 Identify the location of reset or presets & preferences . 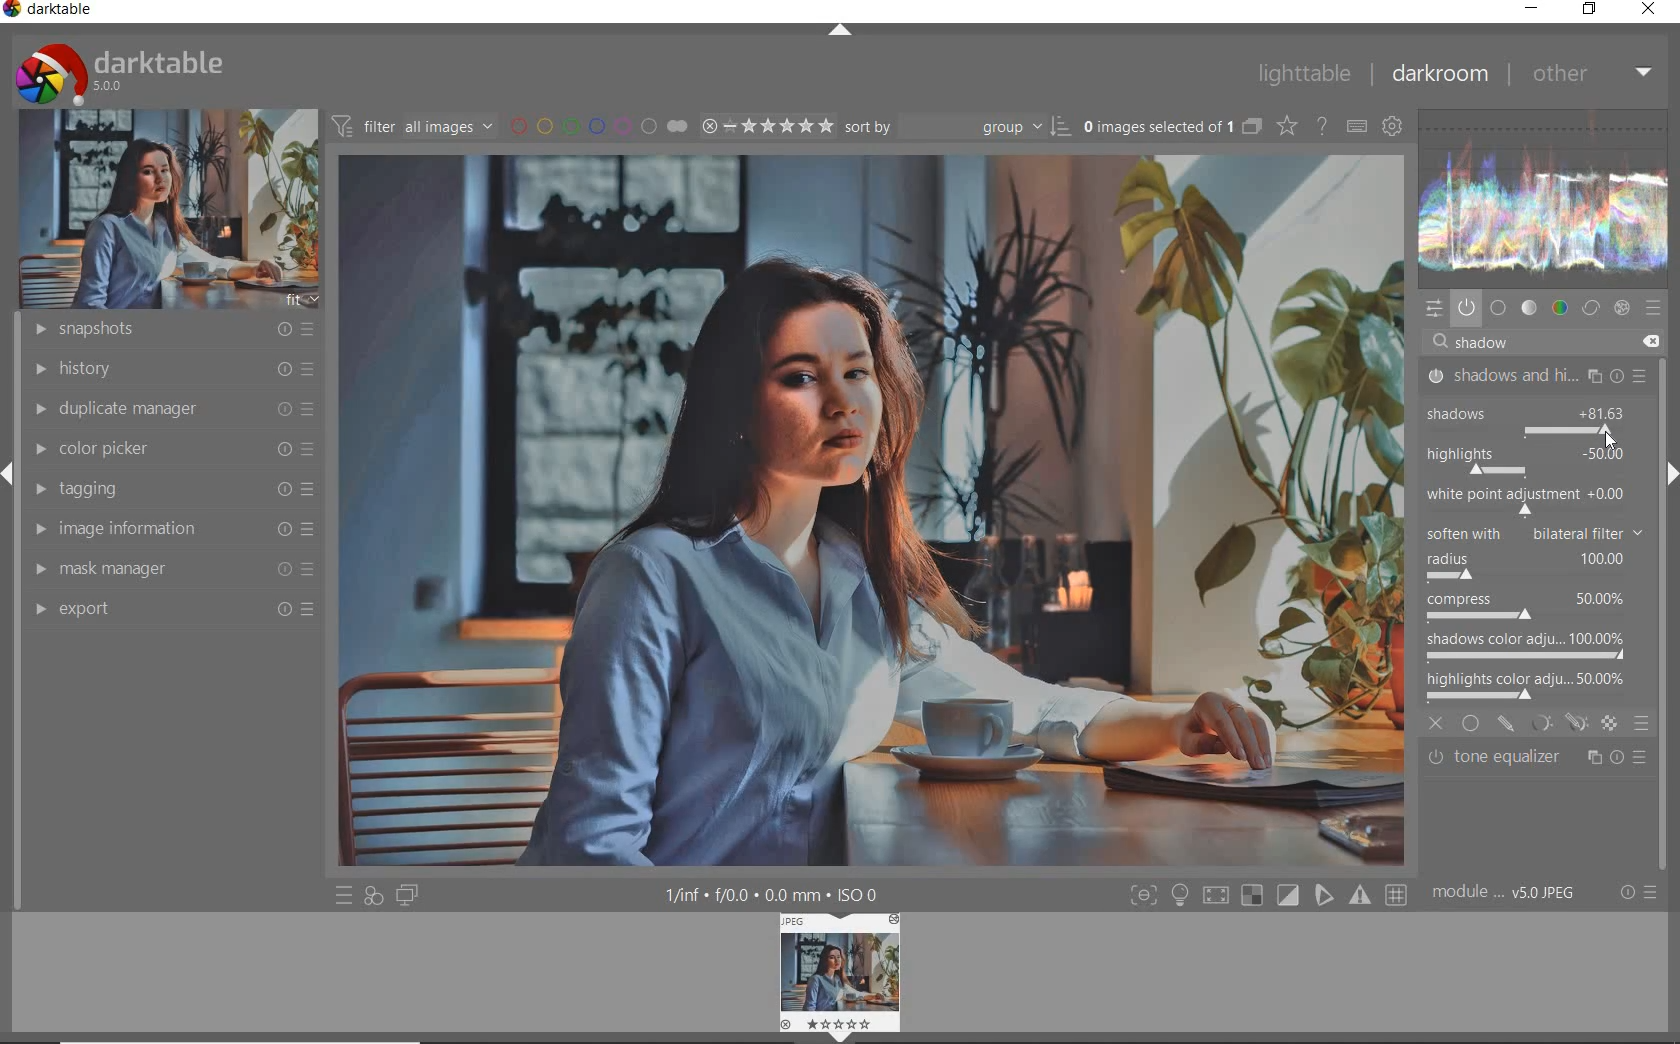
(1637, 892).